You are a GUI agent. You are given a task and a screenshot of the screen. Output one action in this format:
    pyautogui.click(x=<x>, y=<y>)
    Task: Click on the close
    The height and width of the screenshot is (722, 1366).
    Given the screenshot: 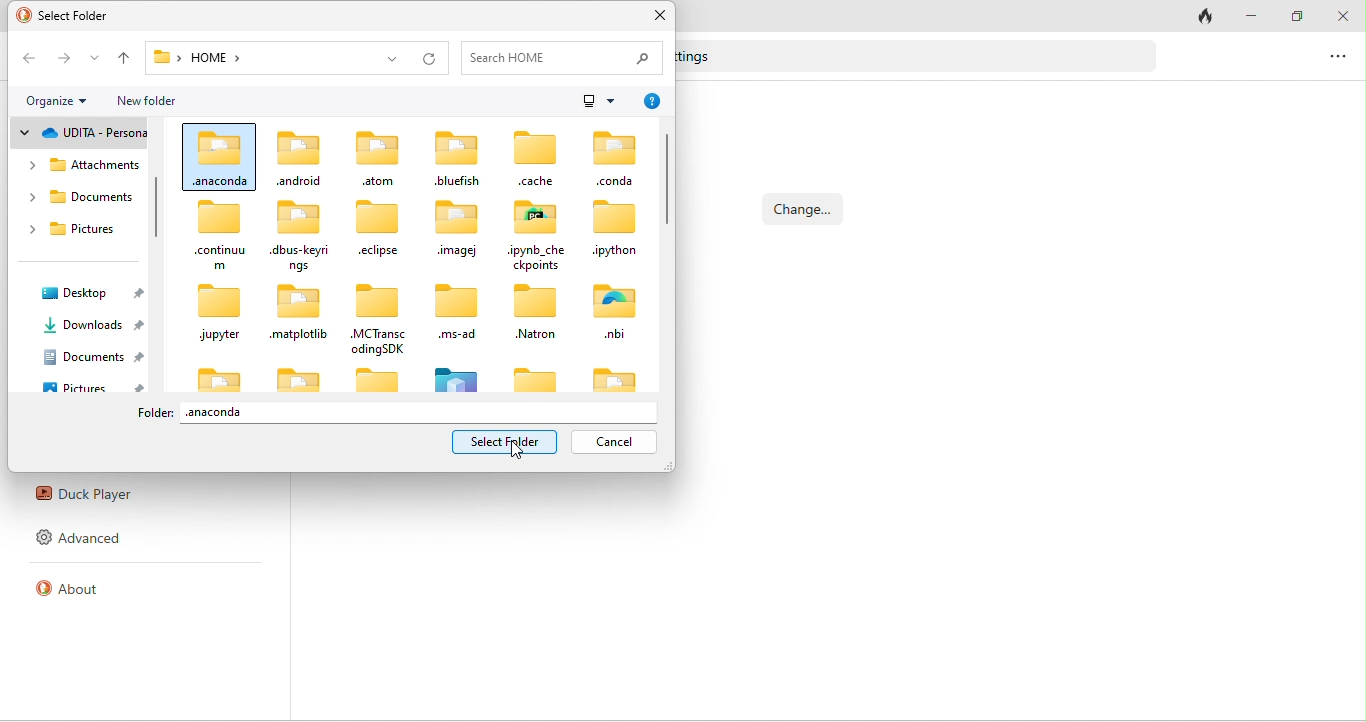 What is the action you would take?
    pyautogui.click(x=1343, y=15)
    